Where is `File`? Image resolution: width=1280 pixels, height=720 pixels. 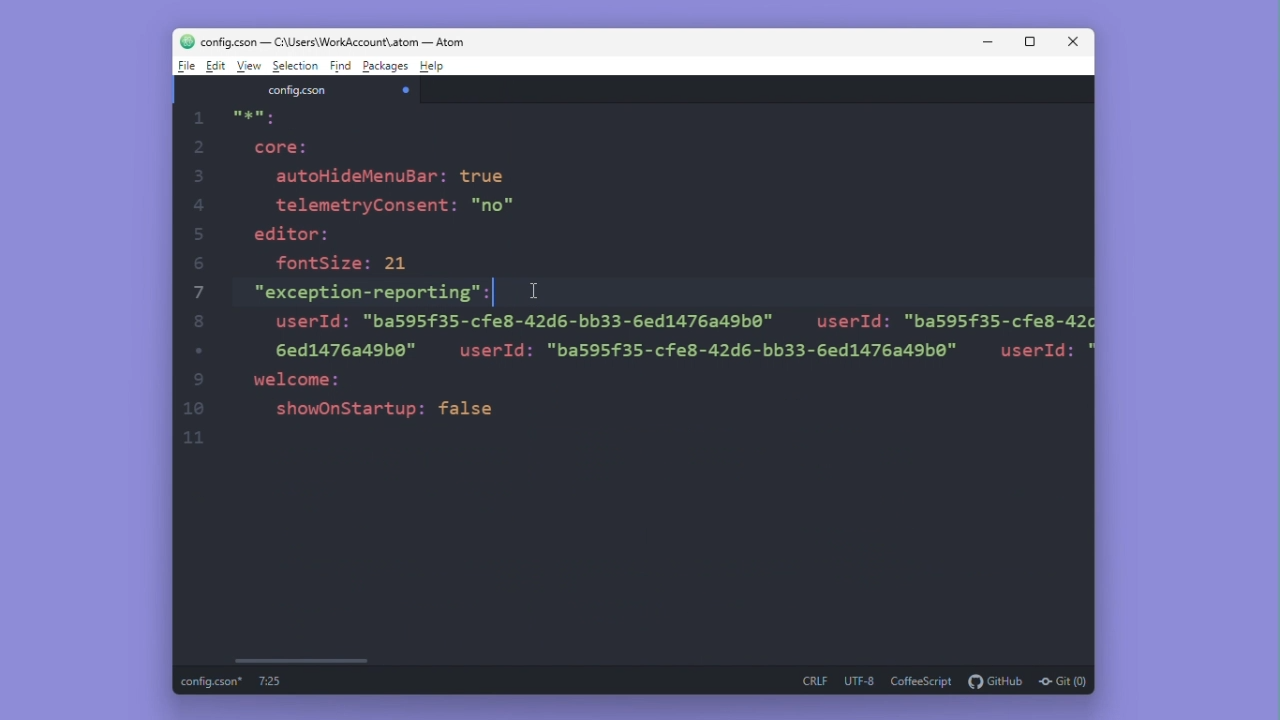
File is located at coordinates (184, 65).